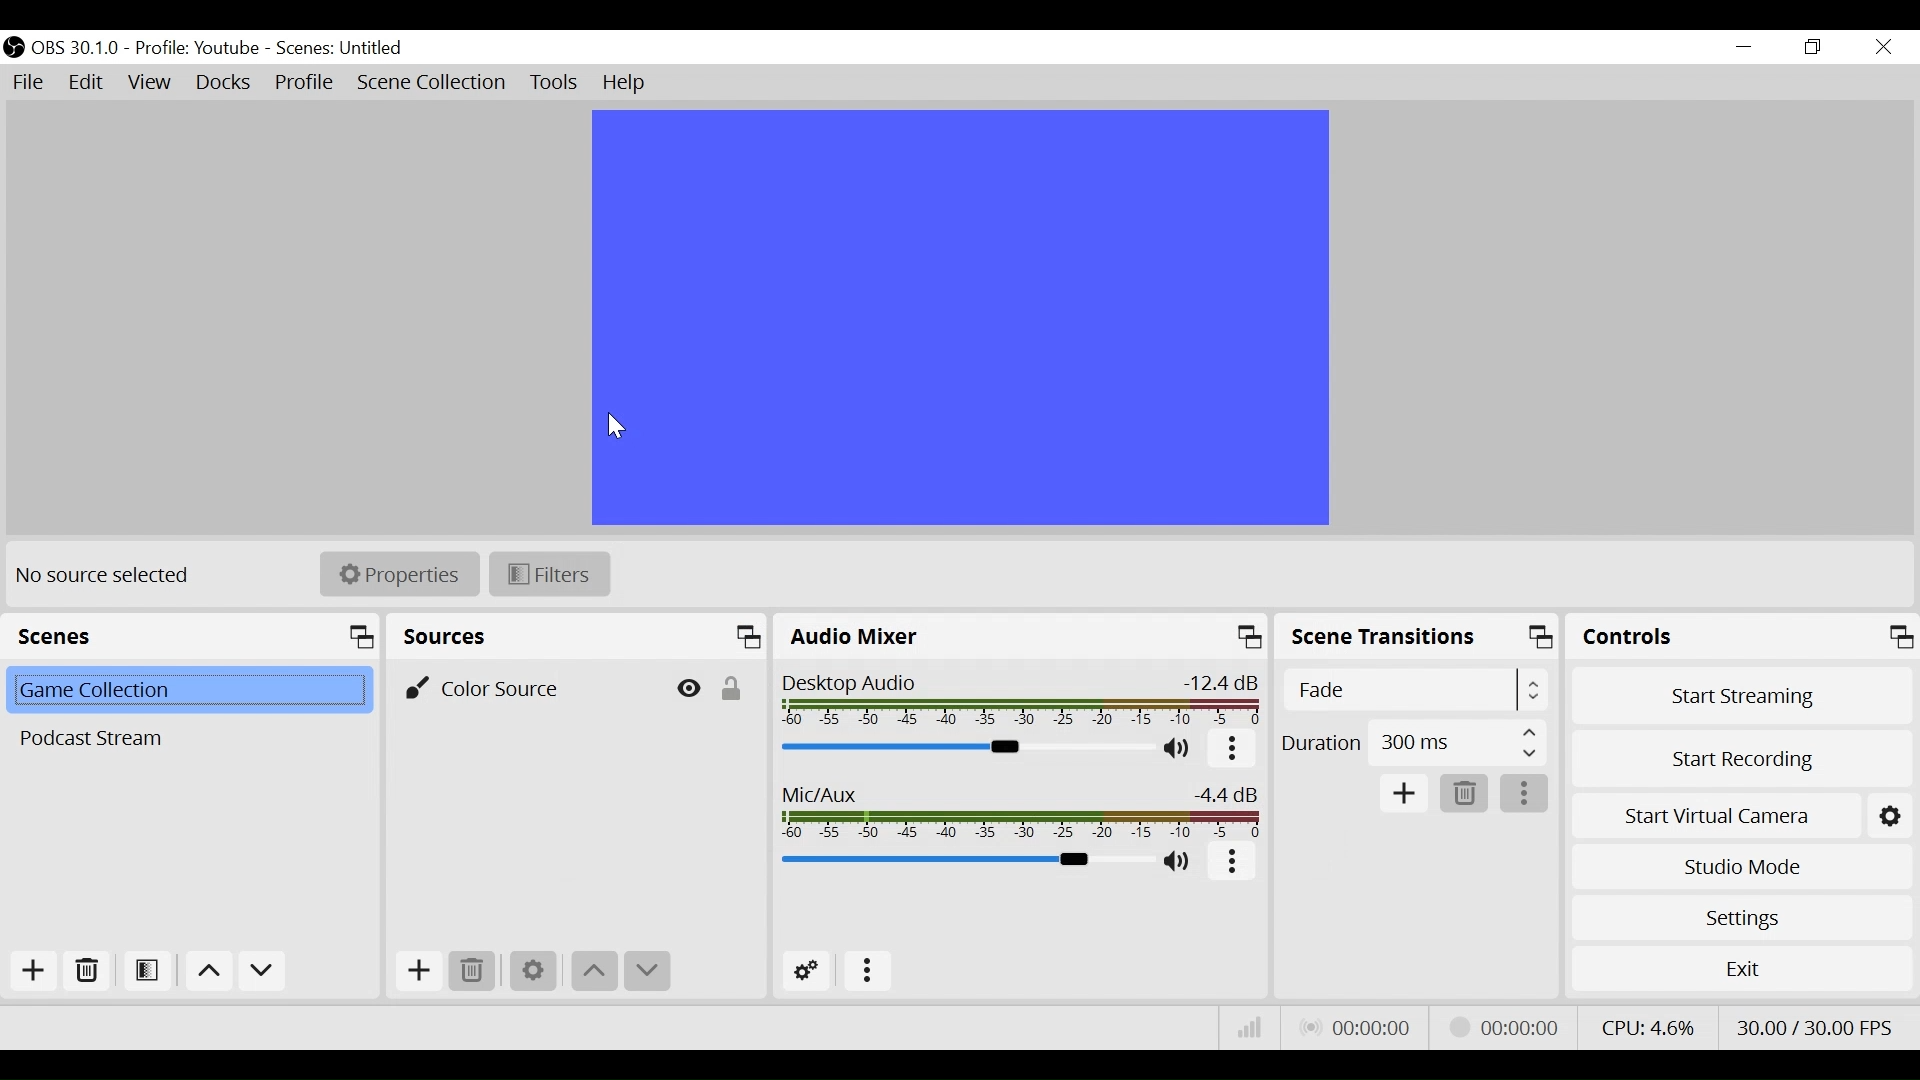 The width and height of the screenshot is (1920, 1080). Describe the element at coordinates (1739, 757) in the screenshot. I see `Start Recording` at that location.